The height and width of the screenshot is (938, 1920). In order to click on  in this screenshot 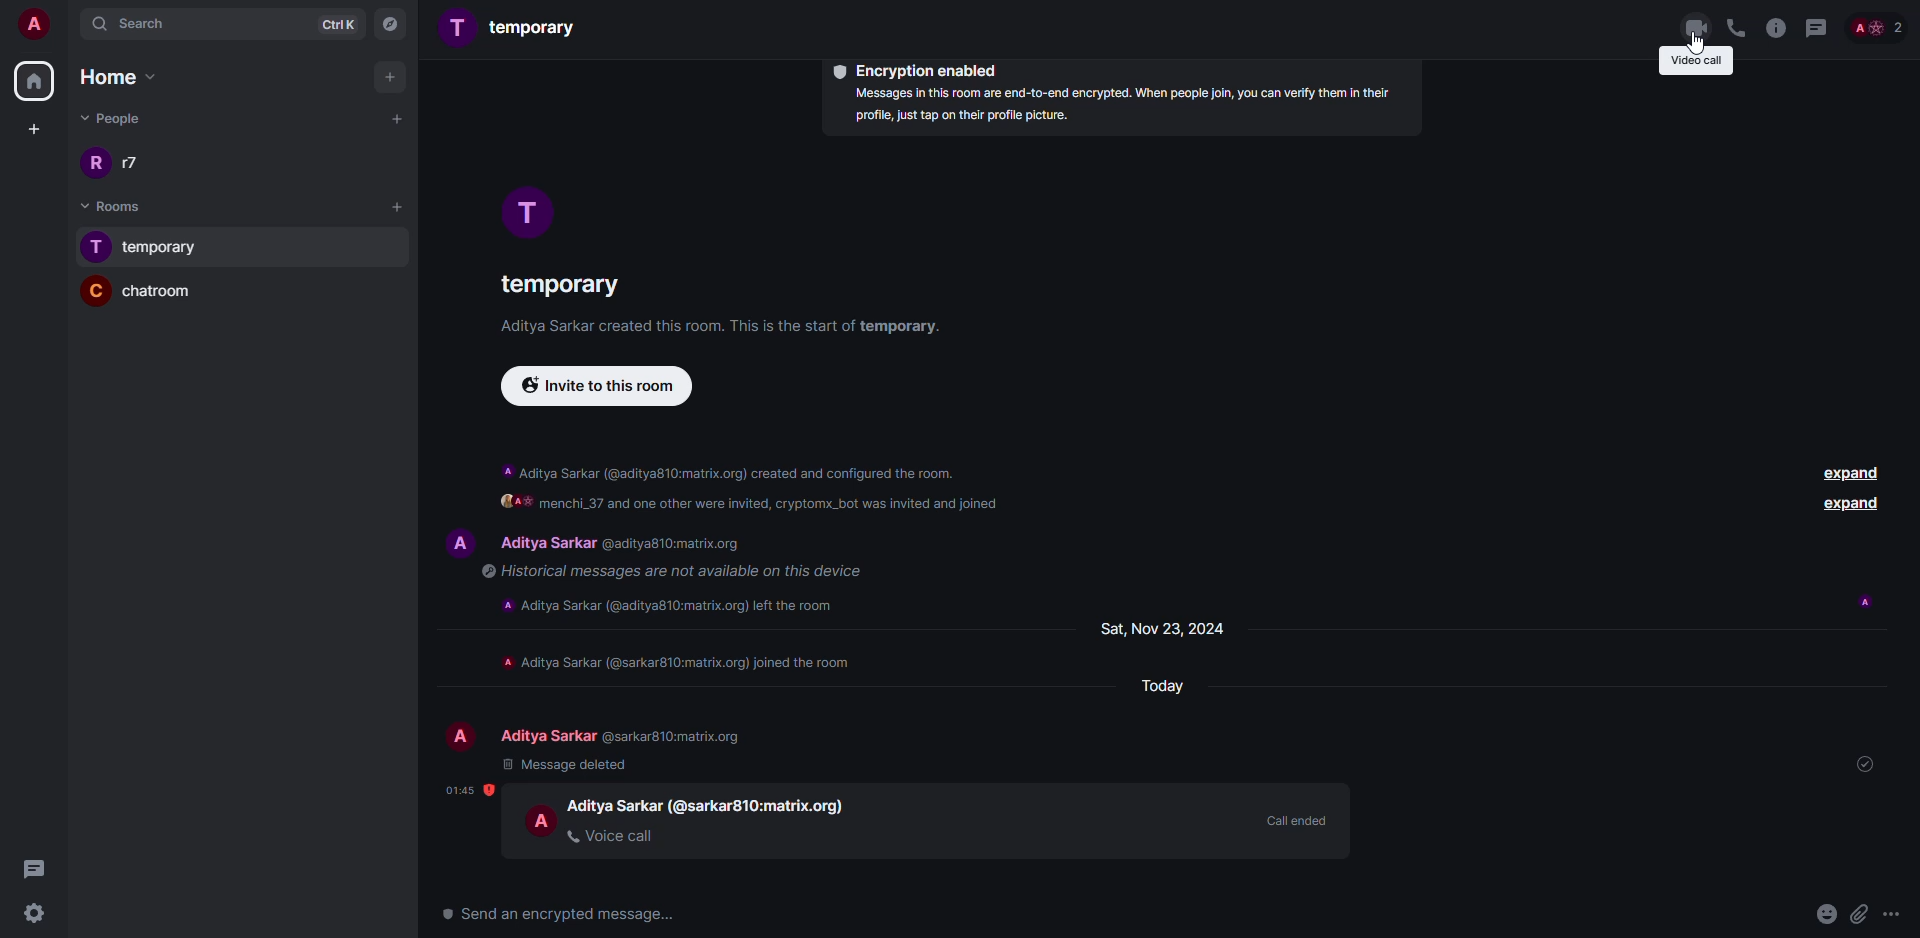, I will do `click(671, 606)`.